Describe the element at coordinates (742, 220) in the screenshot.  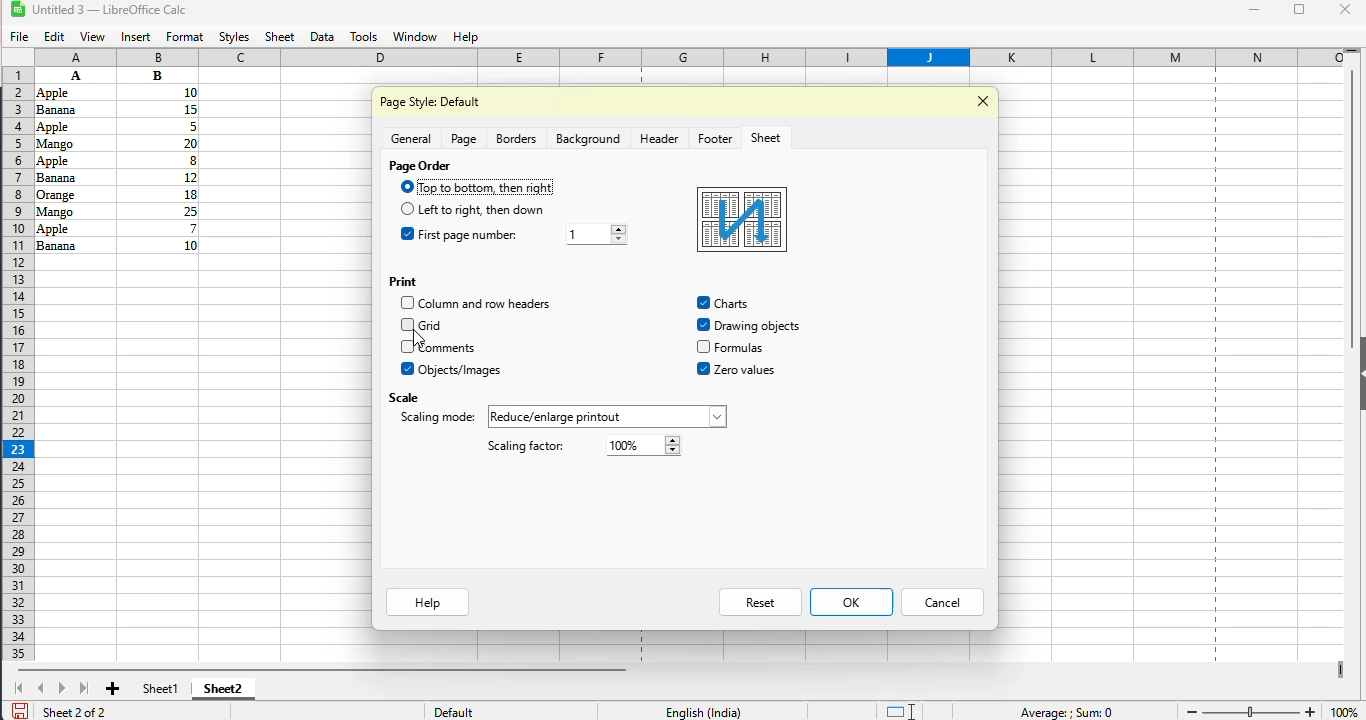
I see `preview box` at that location.